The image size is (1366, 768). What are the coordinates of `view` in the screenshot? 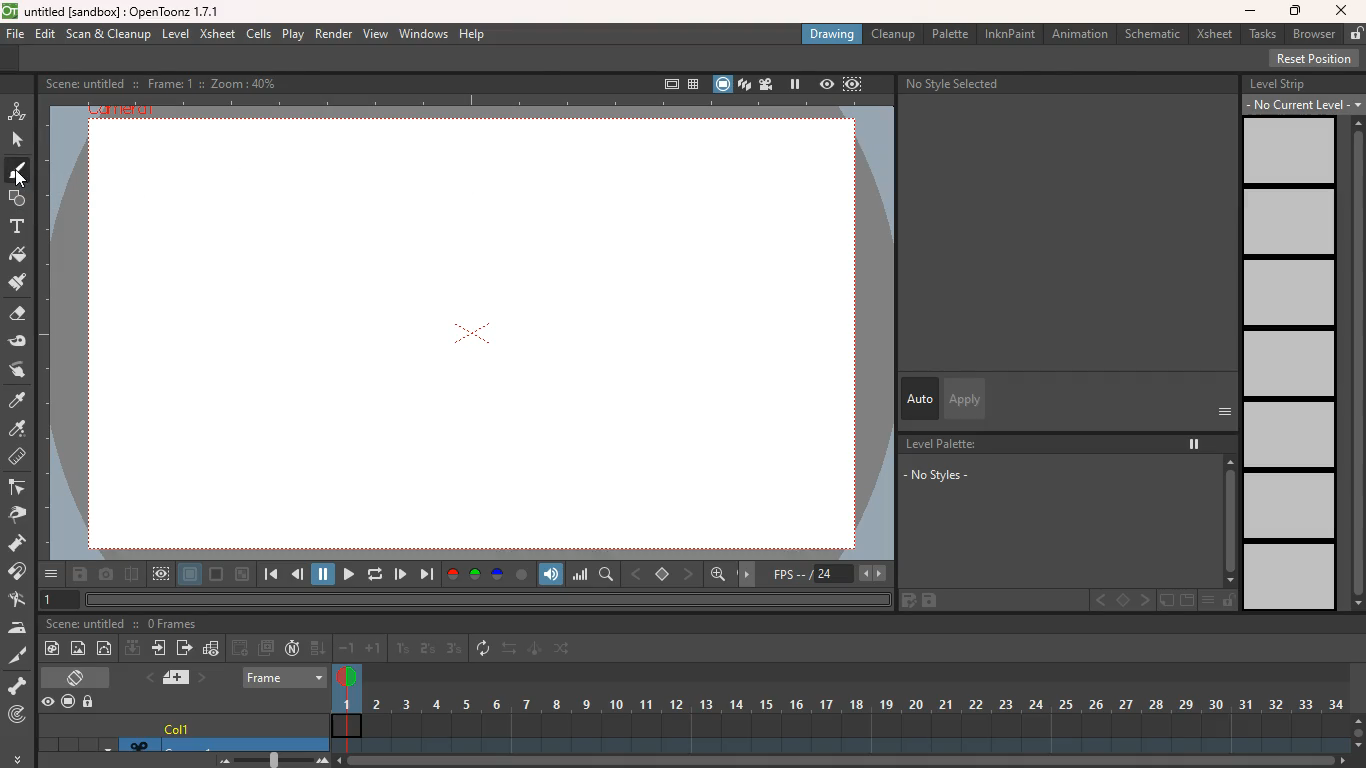 It's located at (377, 35).